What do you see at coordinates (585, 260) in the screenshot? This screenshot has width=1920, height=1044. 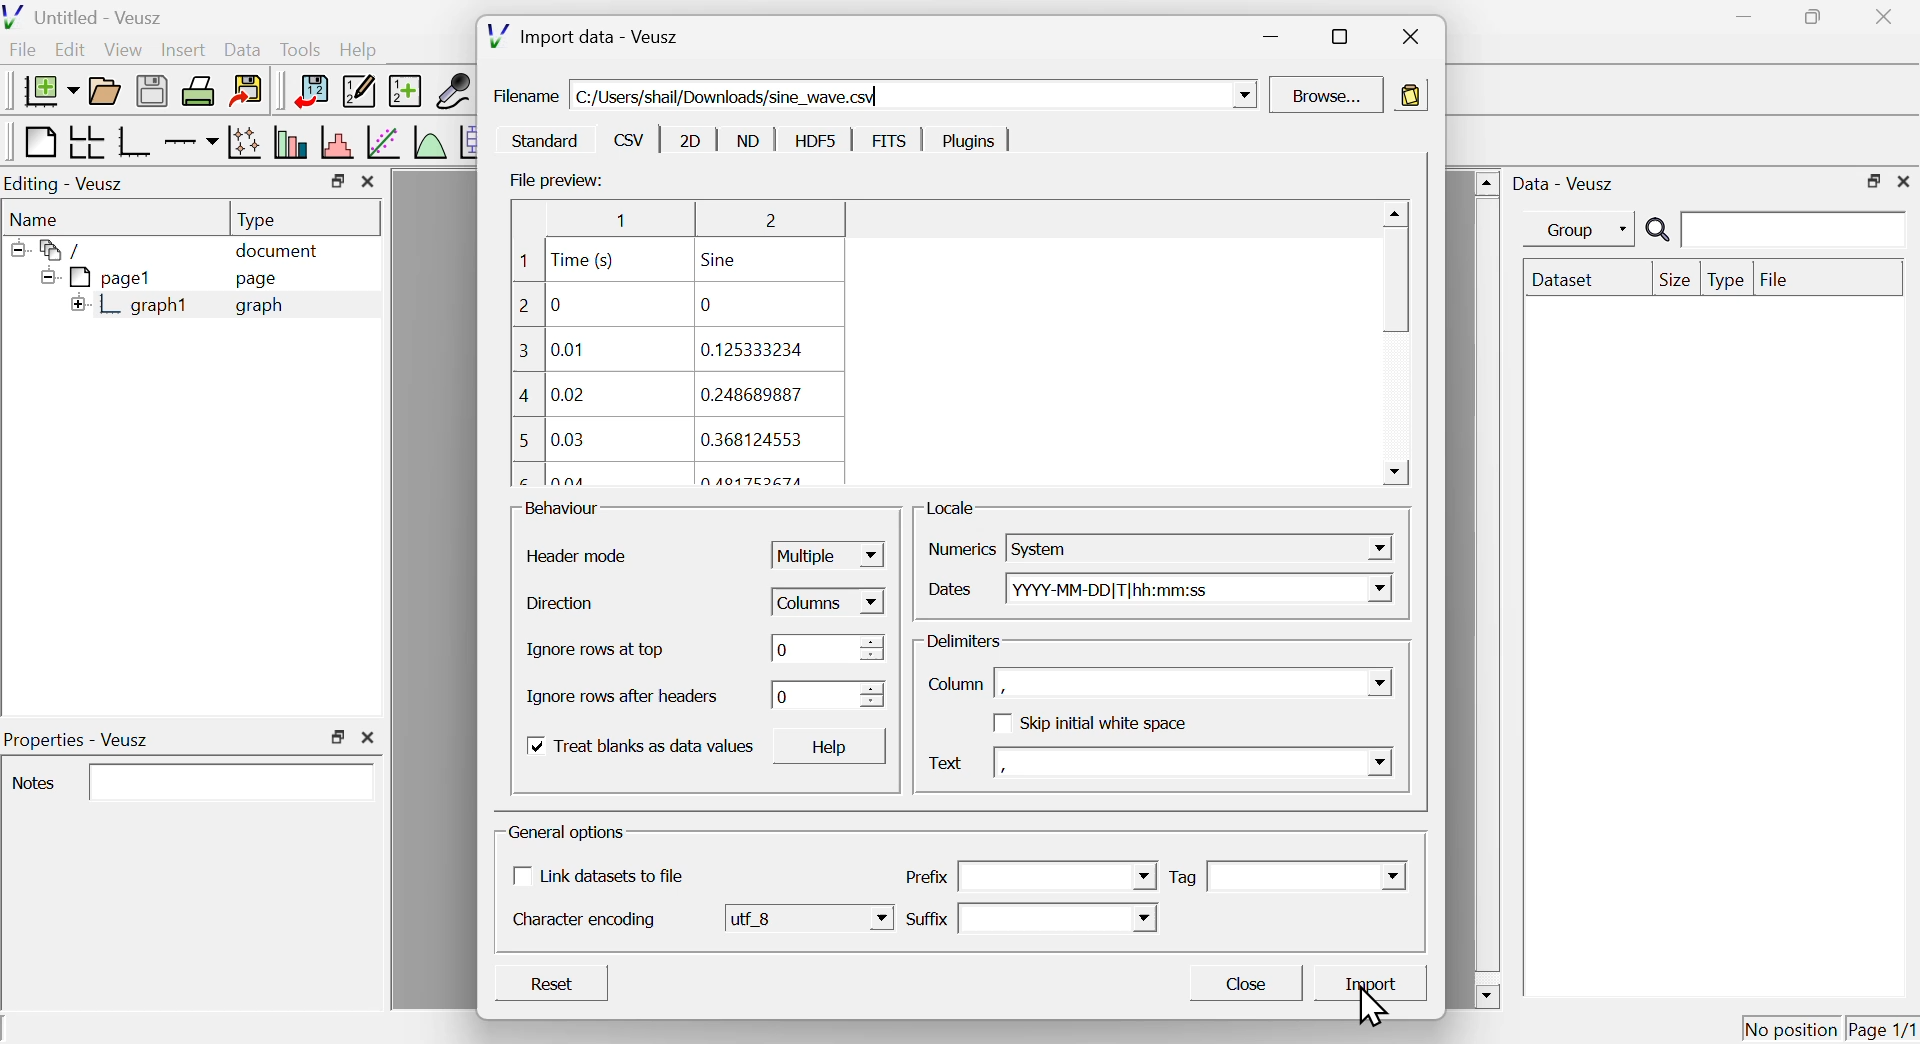 I see `Time(s)` at bounding box center [585, 260].